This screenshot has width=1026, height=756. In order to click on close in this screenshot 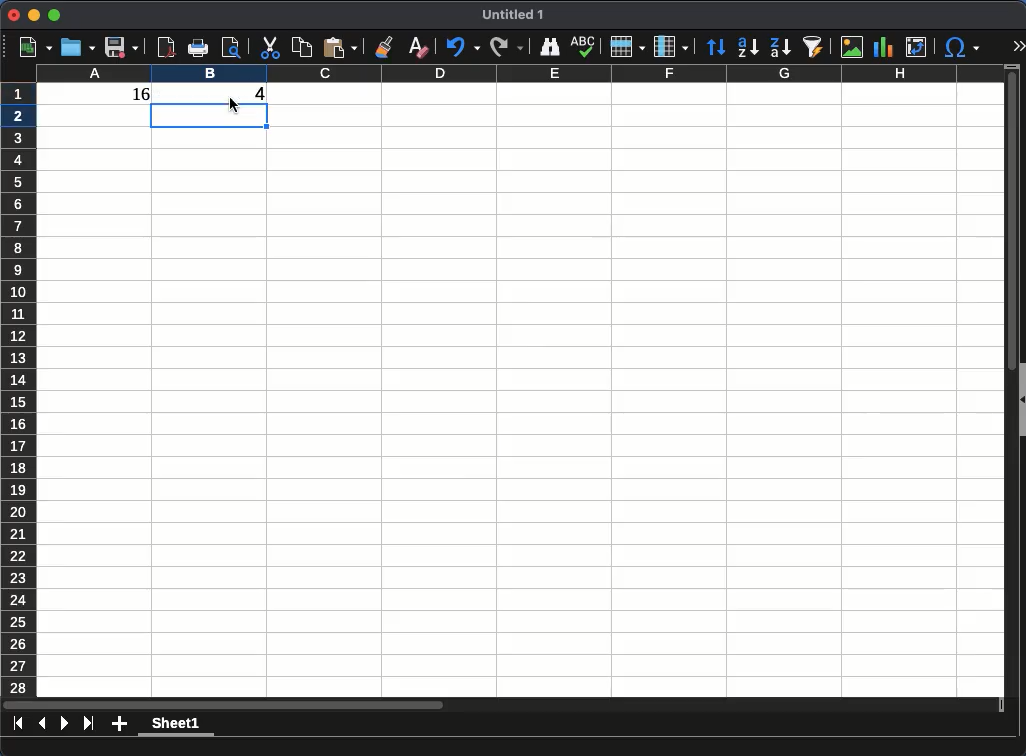, I will do `click(14, 15)`.